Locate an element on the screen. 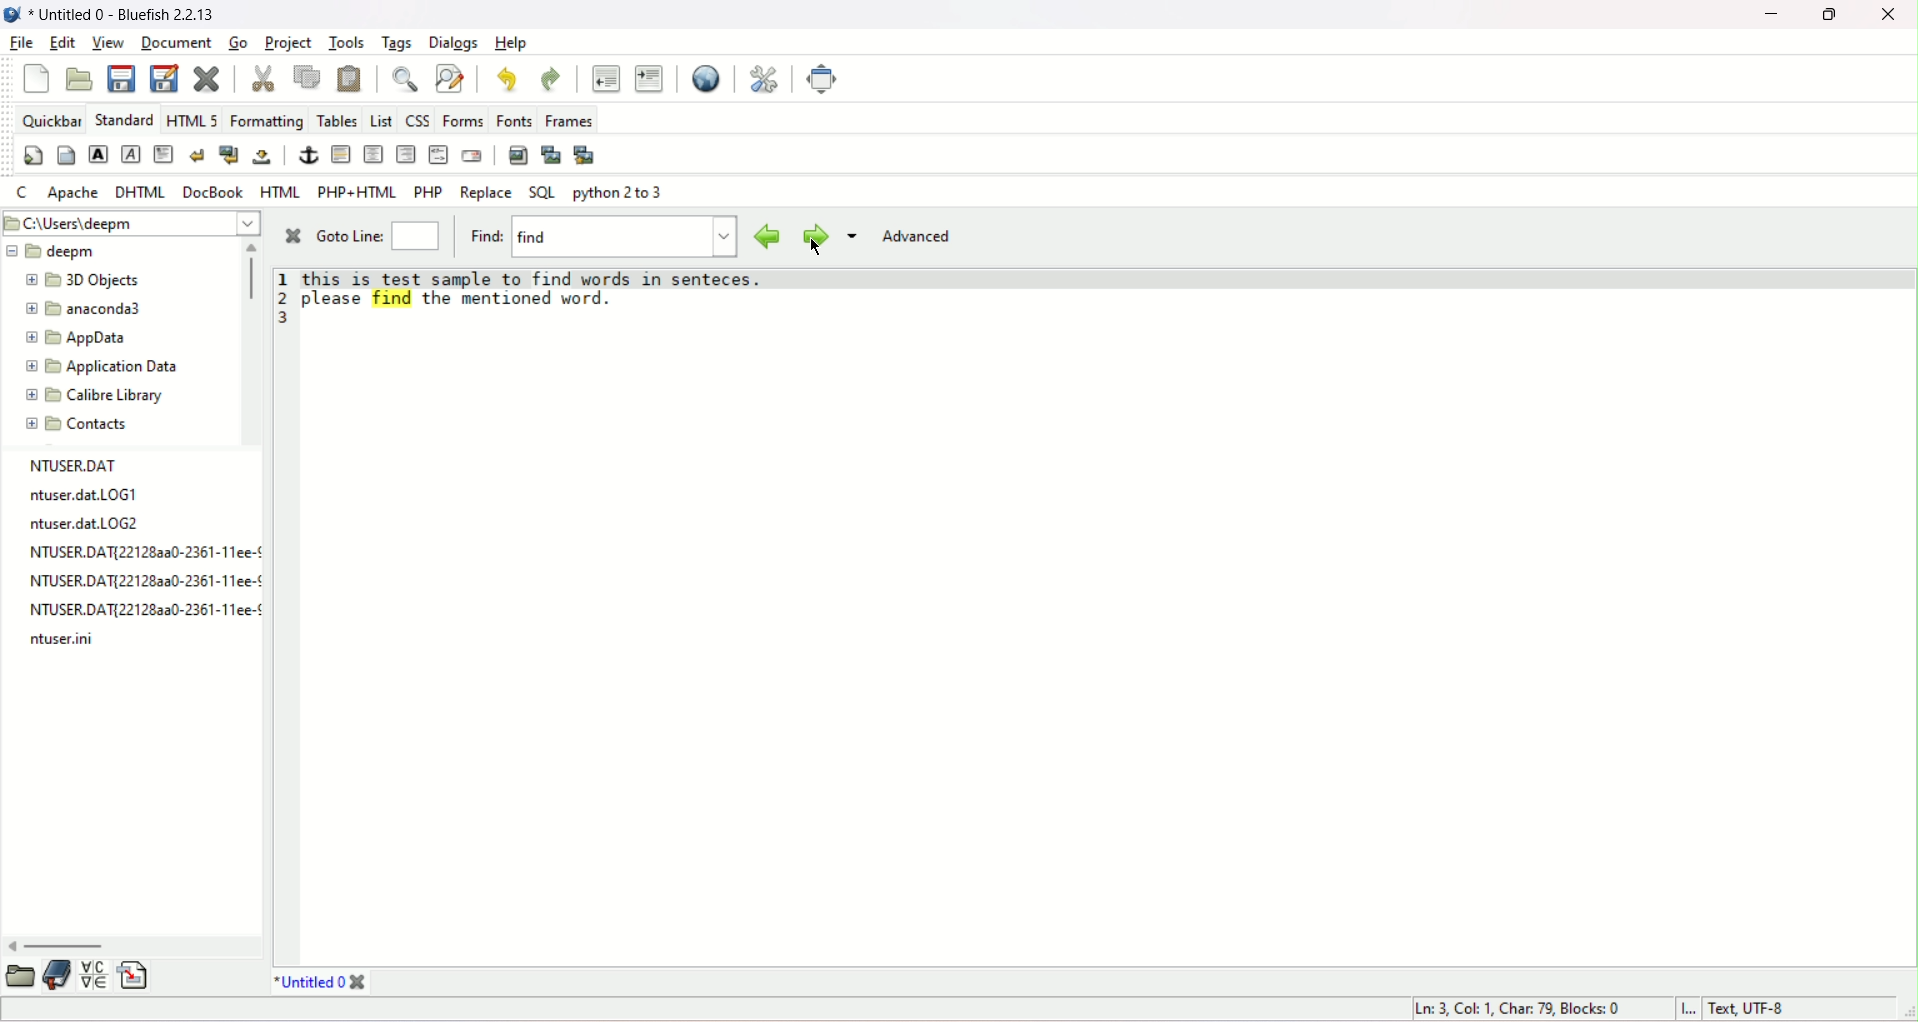  right justify is located at coordinates (405, 156).